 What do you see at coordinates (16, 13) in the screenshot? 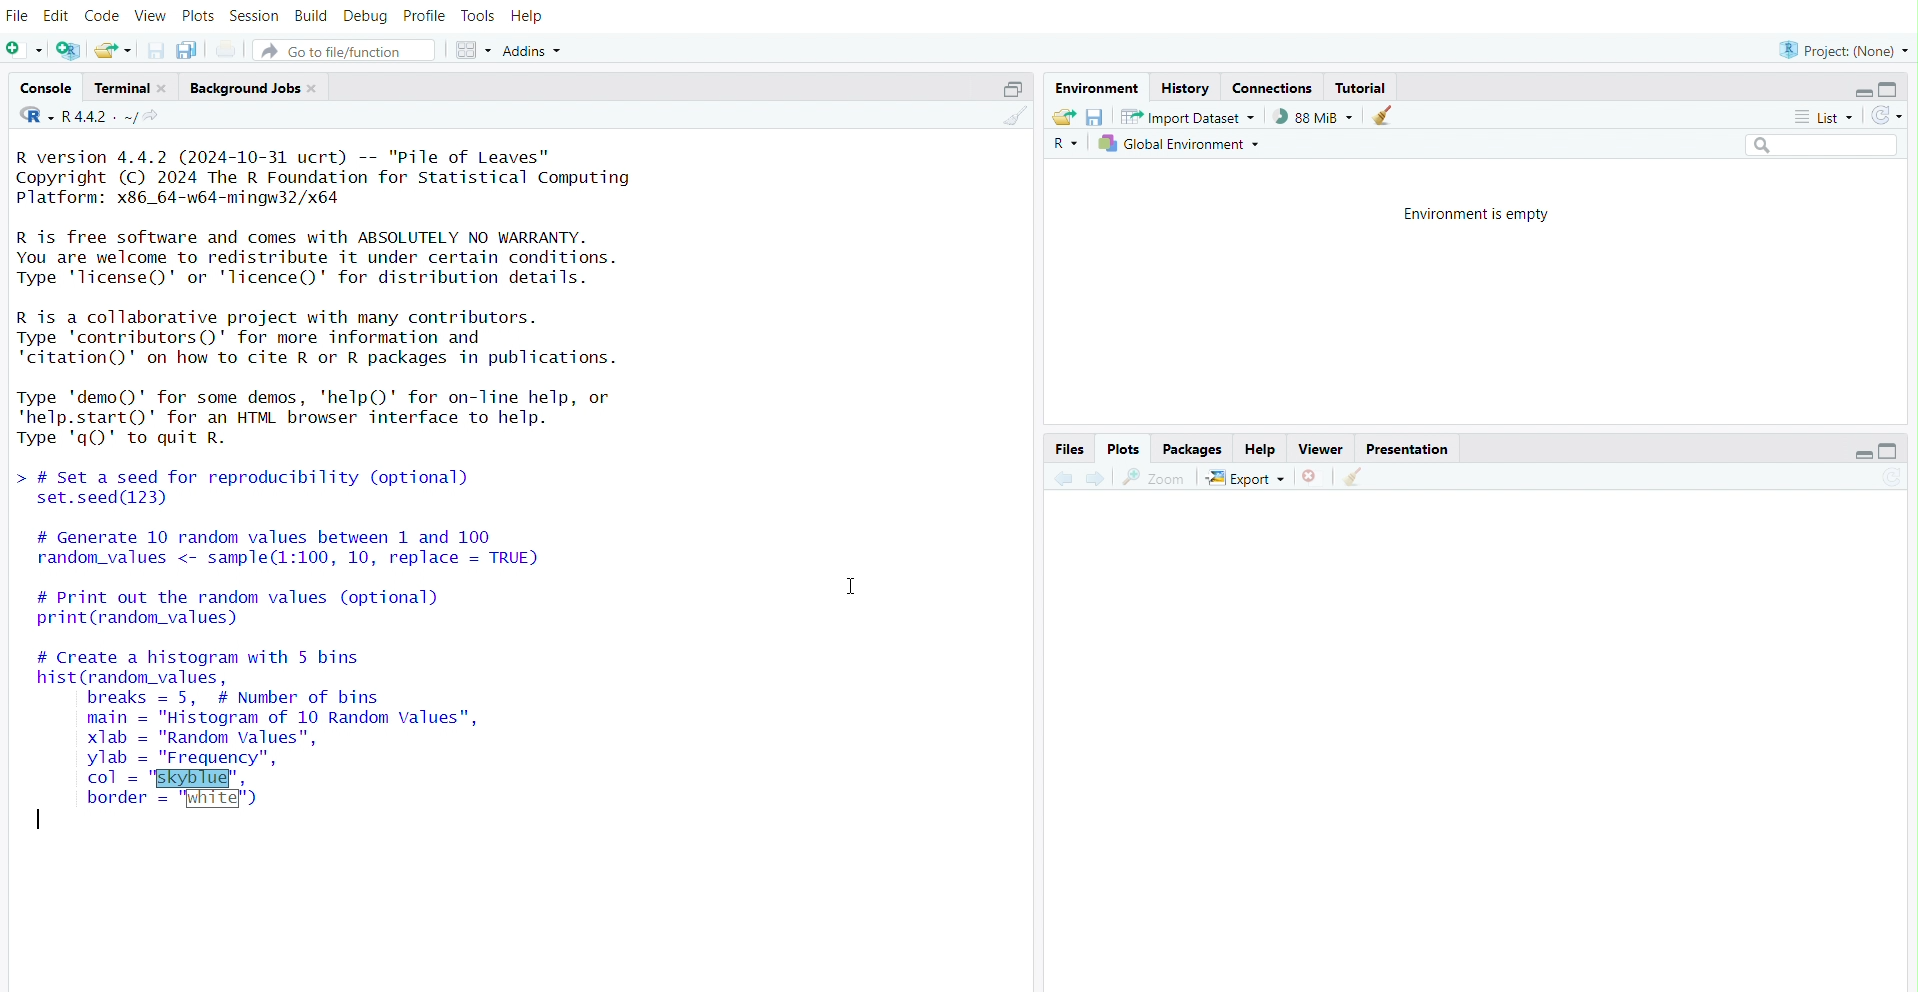
I see `file` at bounding box center [16, 13].